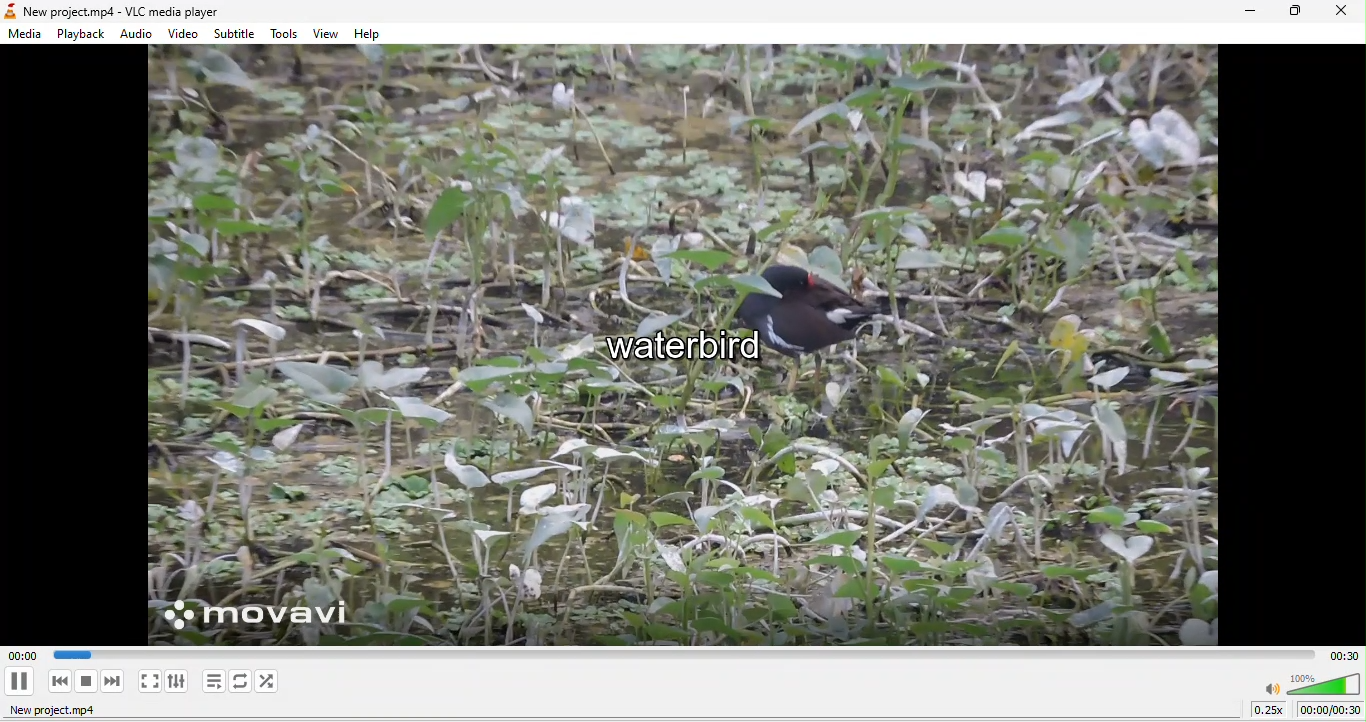 The width and height of the screenshot is (1366, 722). What do you see at coordinates (1241, 12) in the screenshot?
I see `minimize` at bounding box center [1241, 12].